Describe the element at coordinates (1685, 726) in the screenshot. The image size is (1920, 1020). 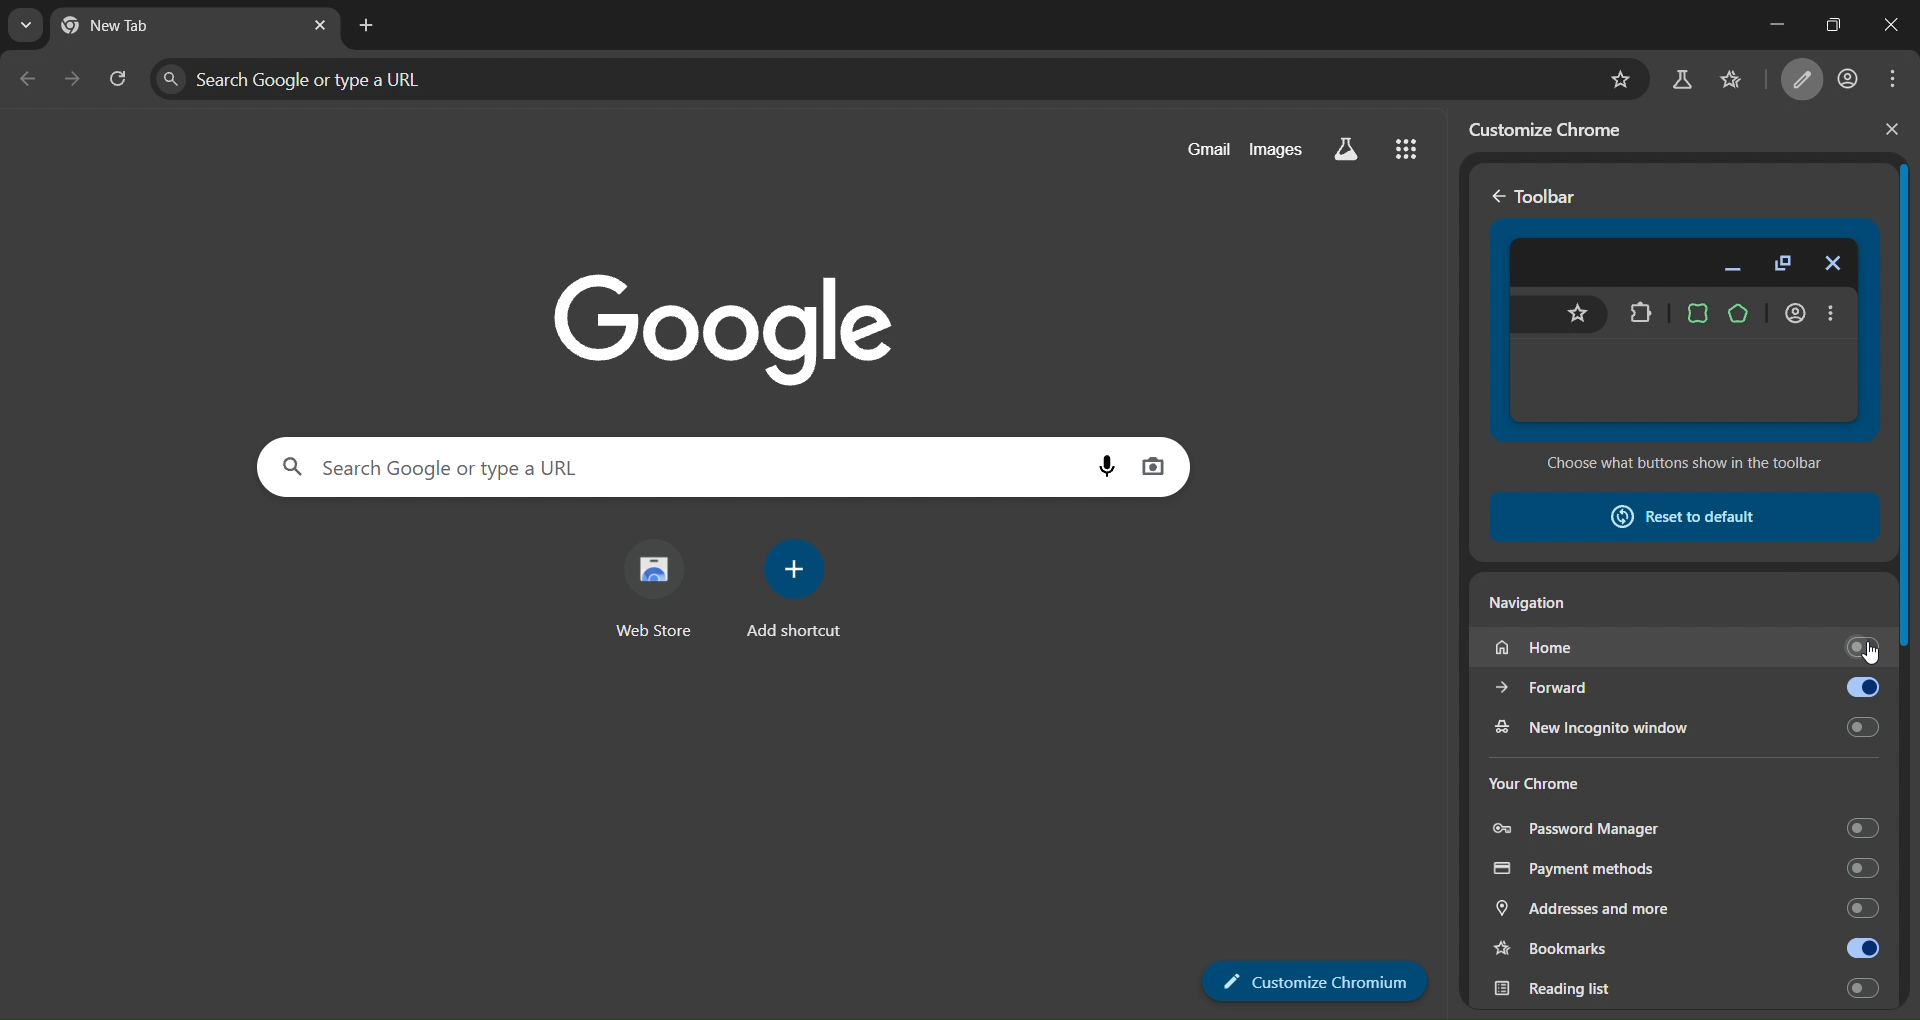
I see `new incognito window` at that location.